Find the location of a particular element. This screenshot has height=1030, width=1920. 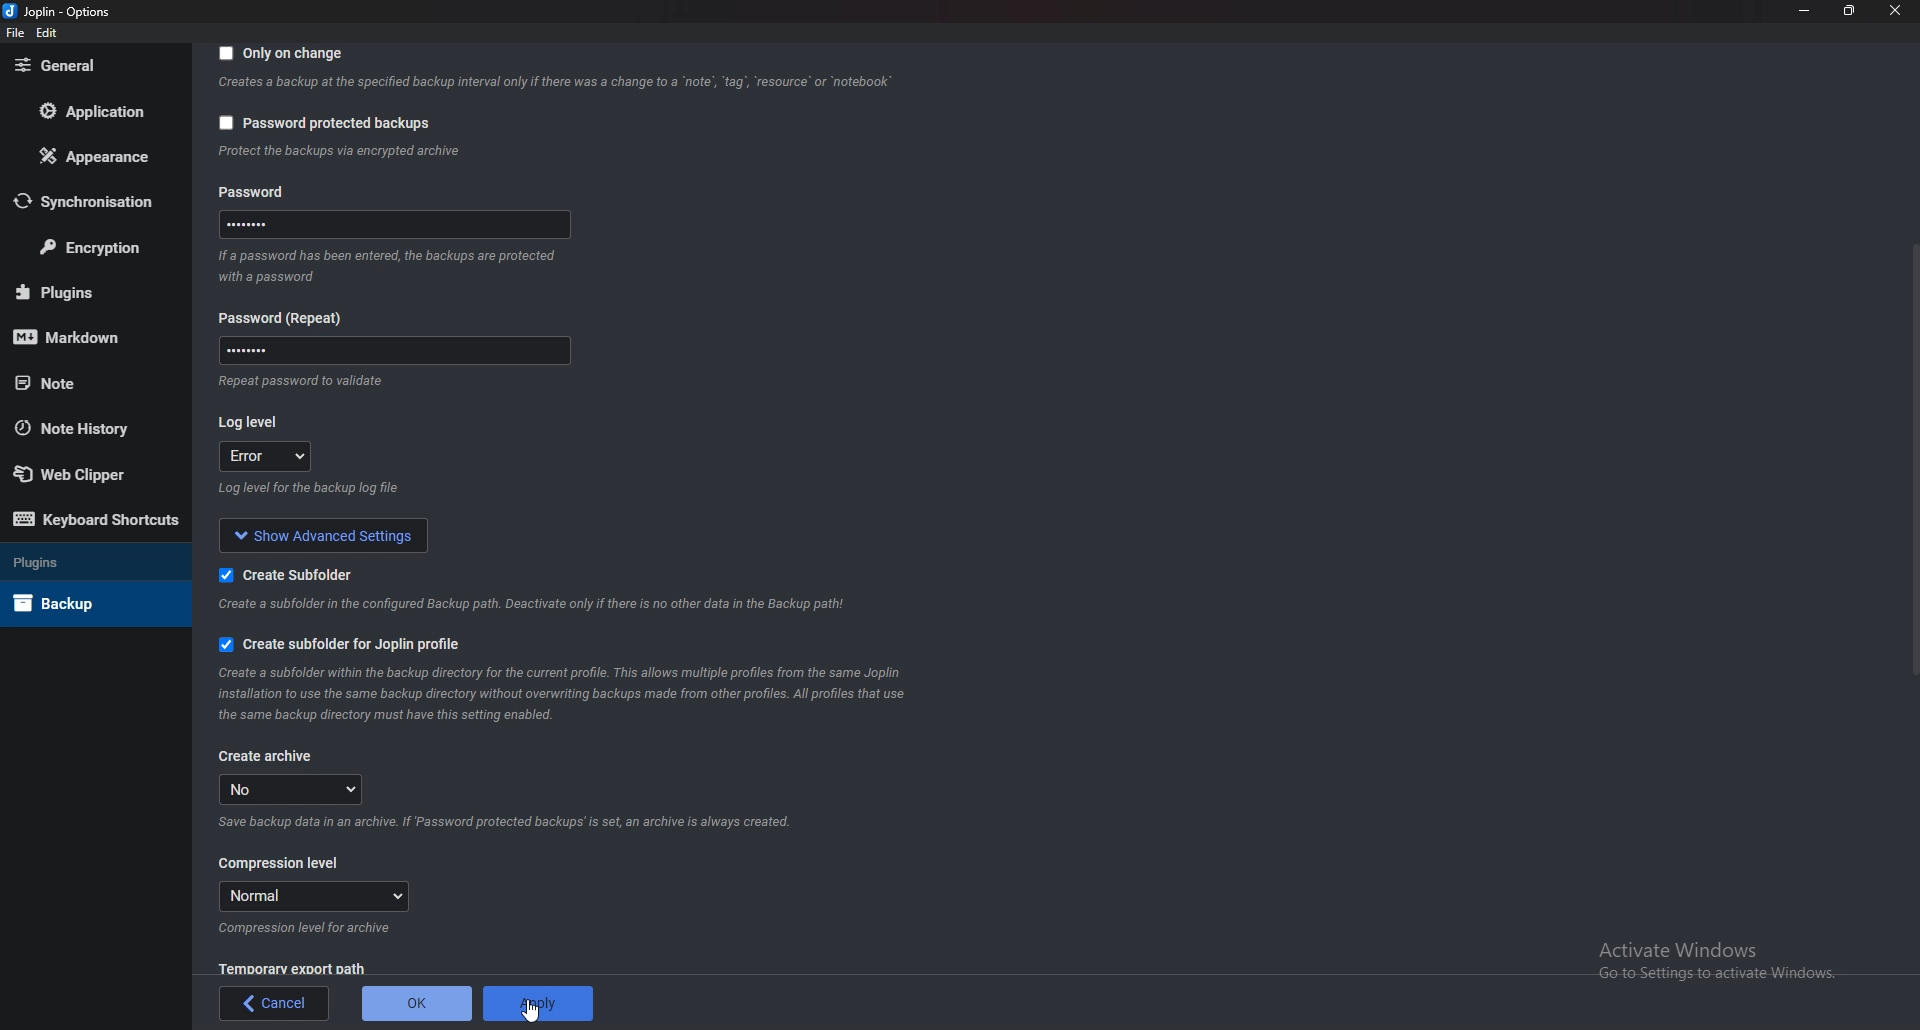

no is located at coordinates (297, 789).